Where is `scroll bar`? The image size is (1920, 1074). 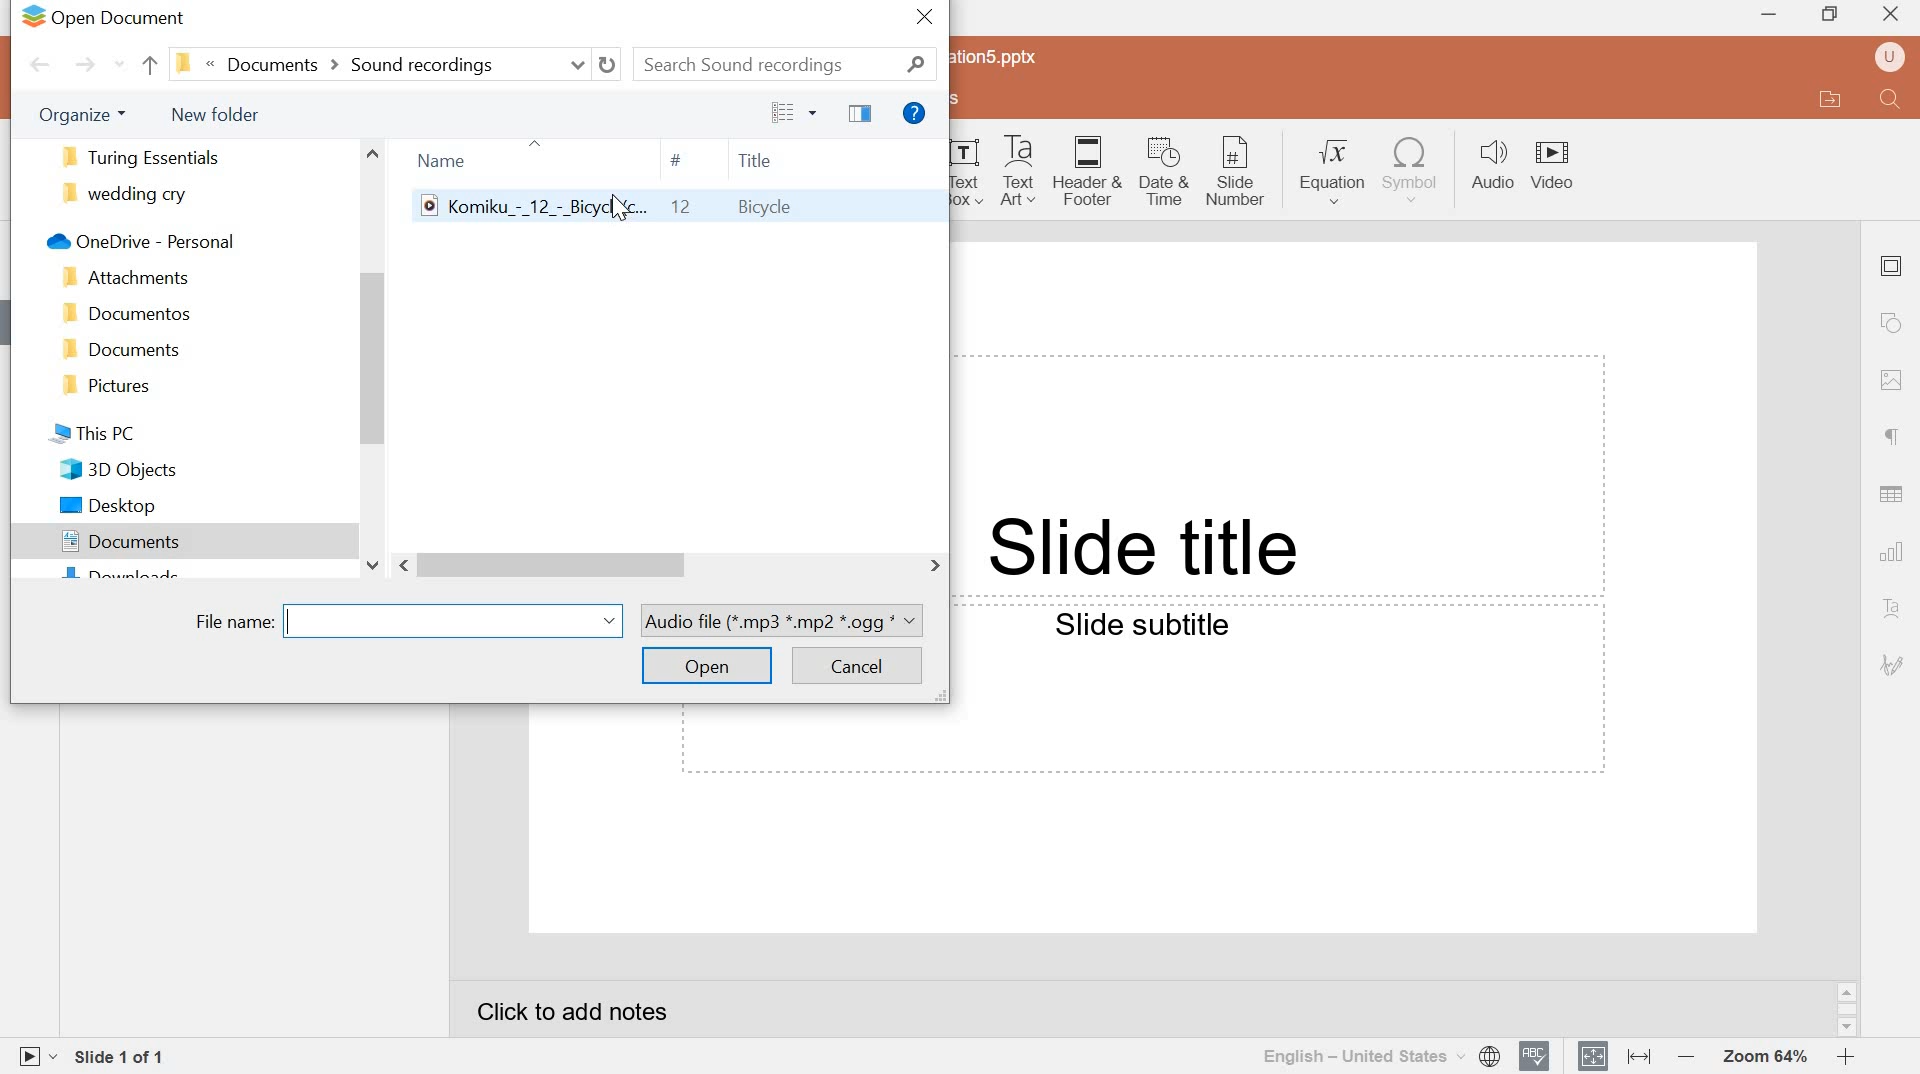 scroll bar is located at coordinates (375, 358).